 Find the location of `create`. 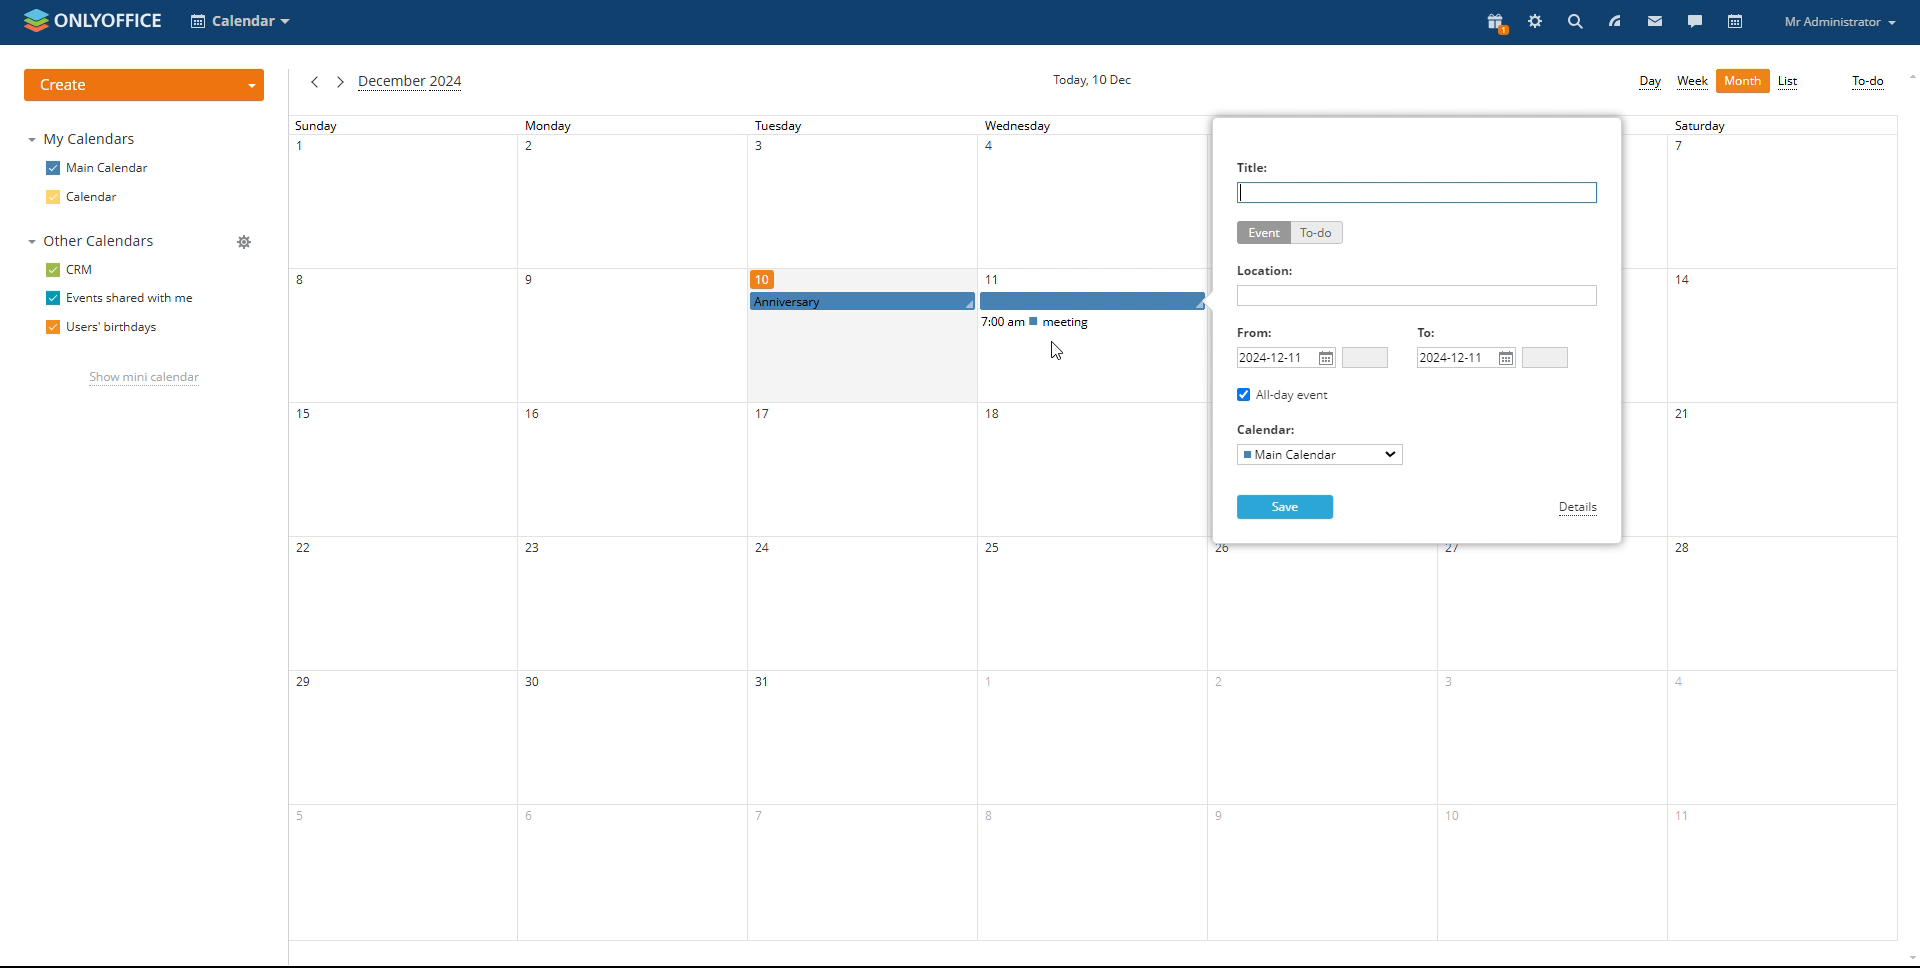

create is located at coordinates (145, 84).